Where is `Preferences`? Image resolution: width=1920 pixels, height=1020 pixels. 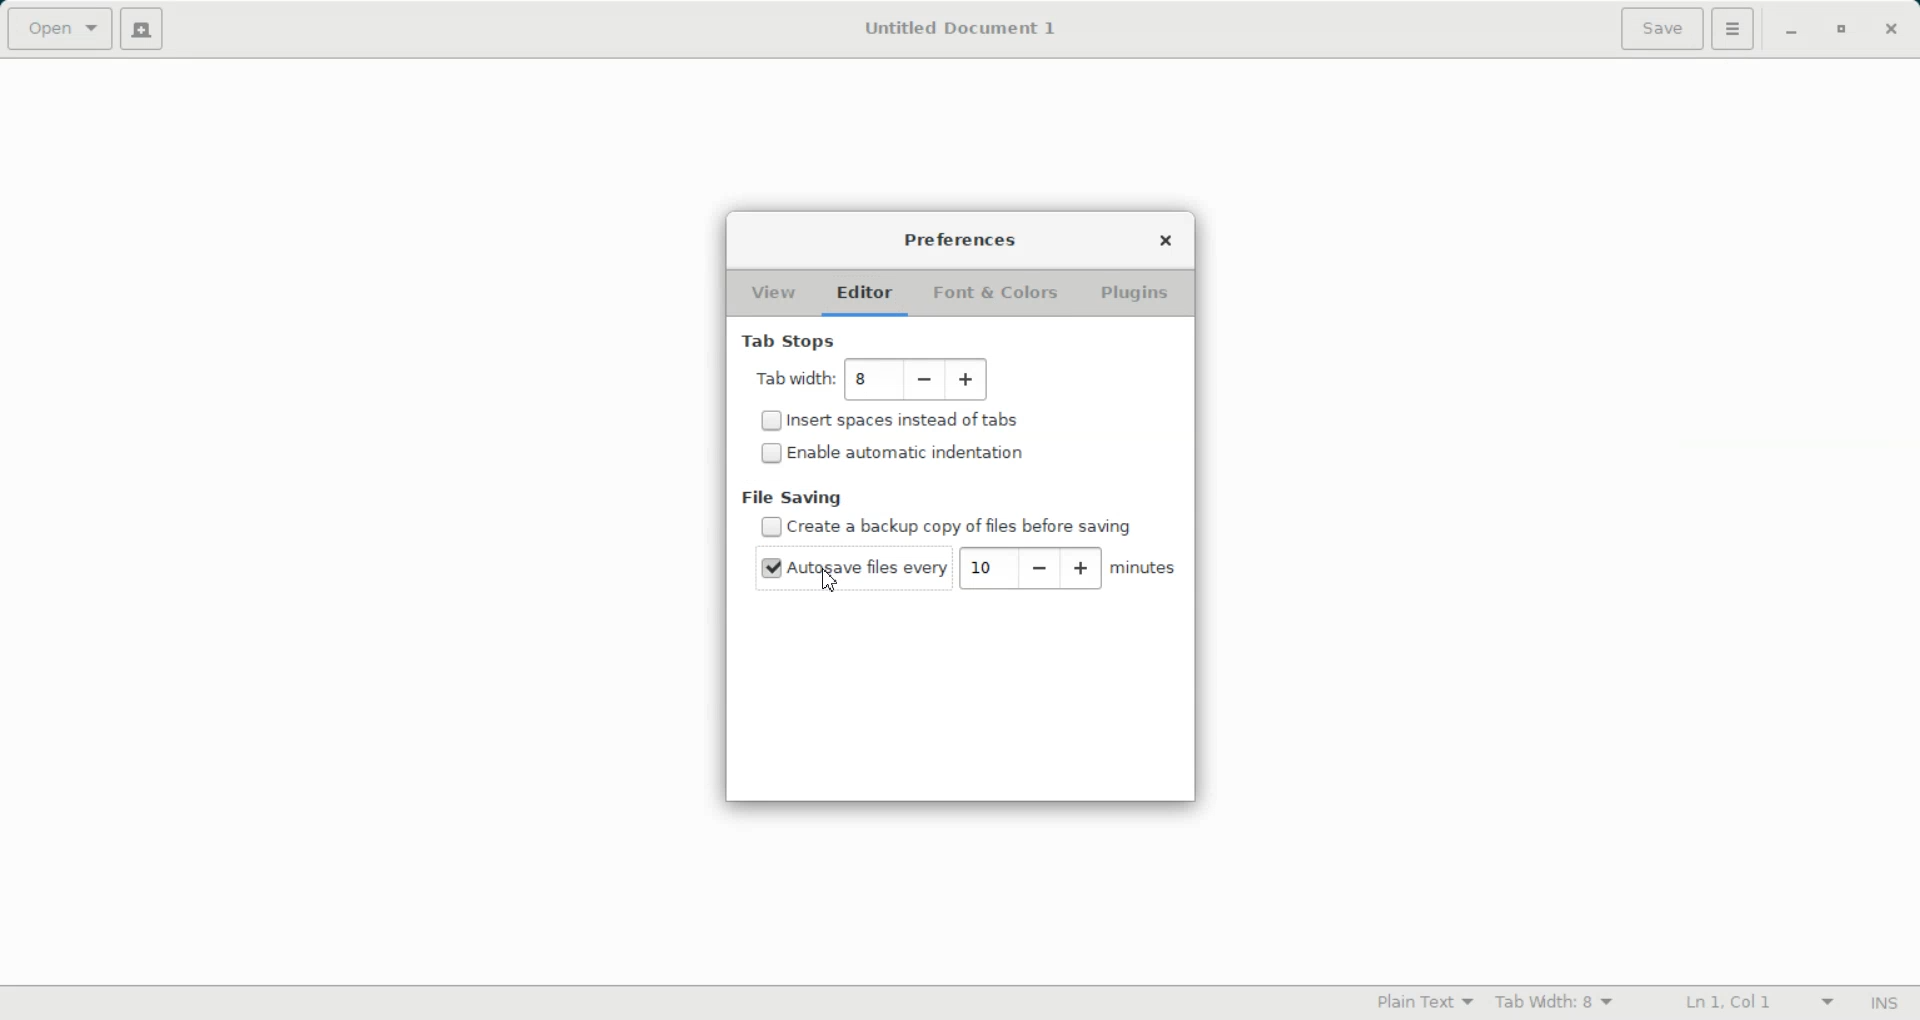 Preferences is located at coordinates (960, 241).